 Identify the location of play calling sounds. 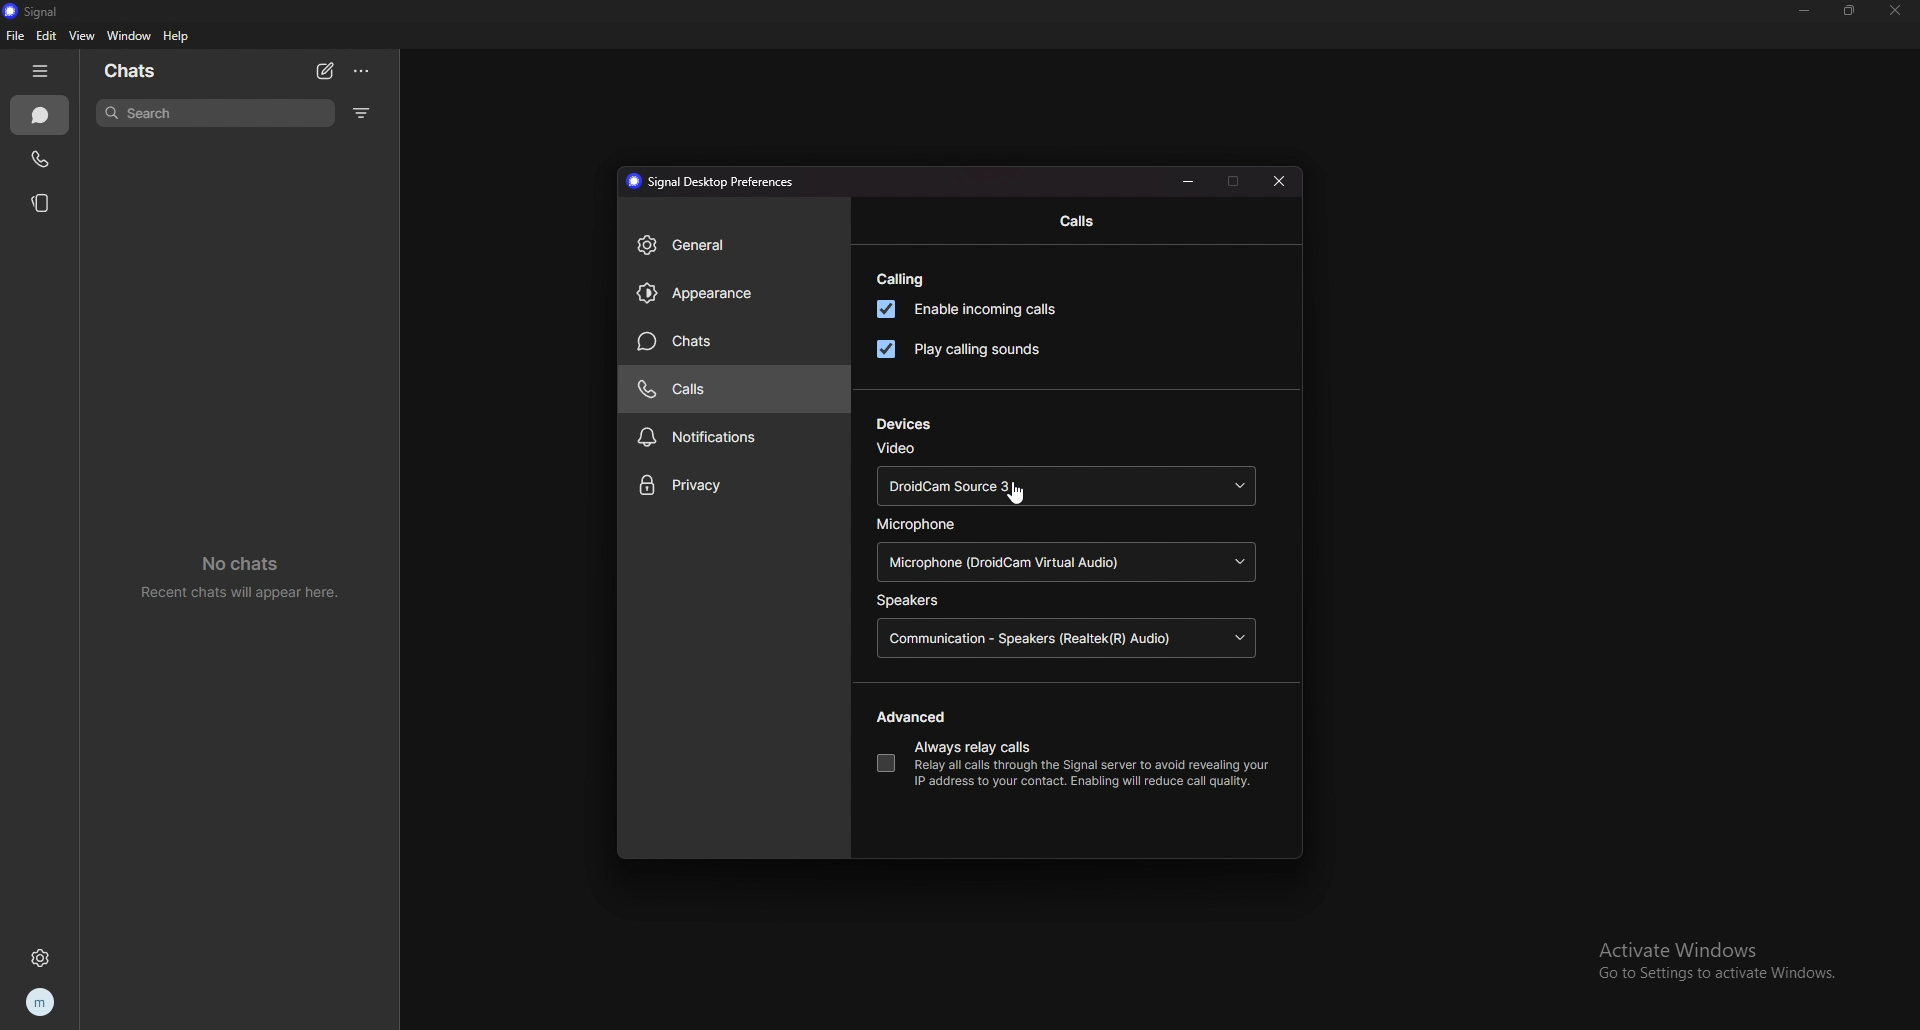
(958, 349).